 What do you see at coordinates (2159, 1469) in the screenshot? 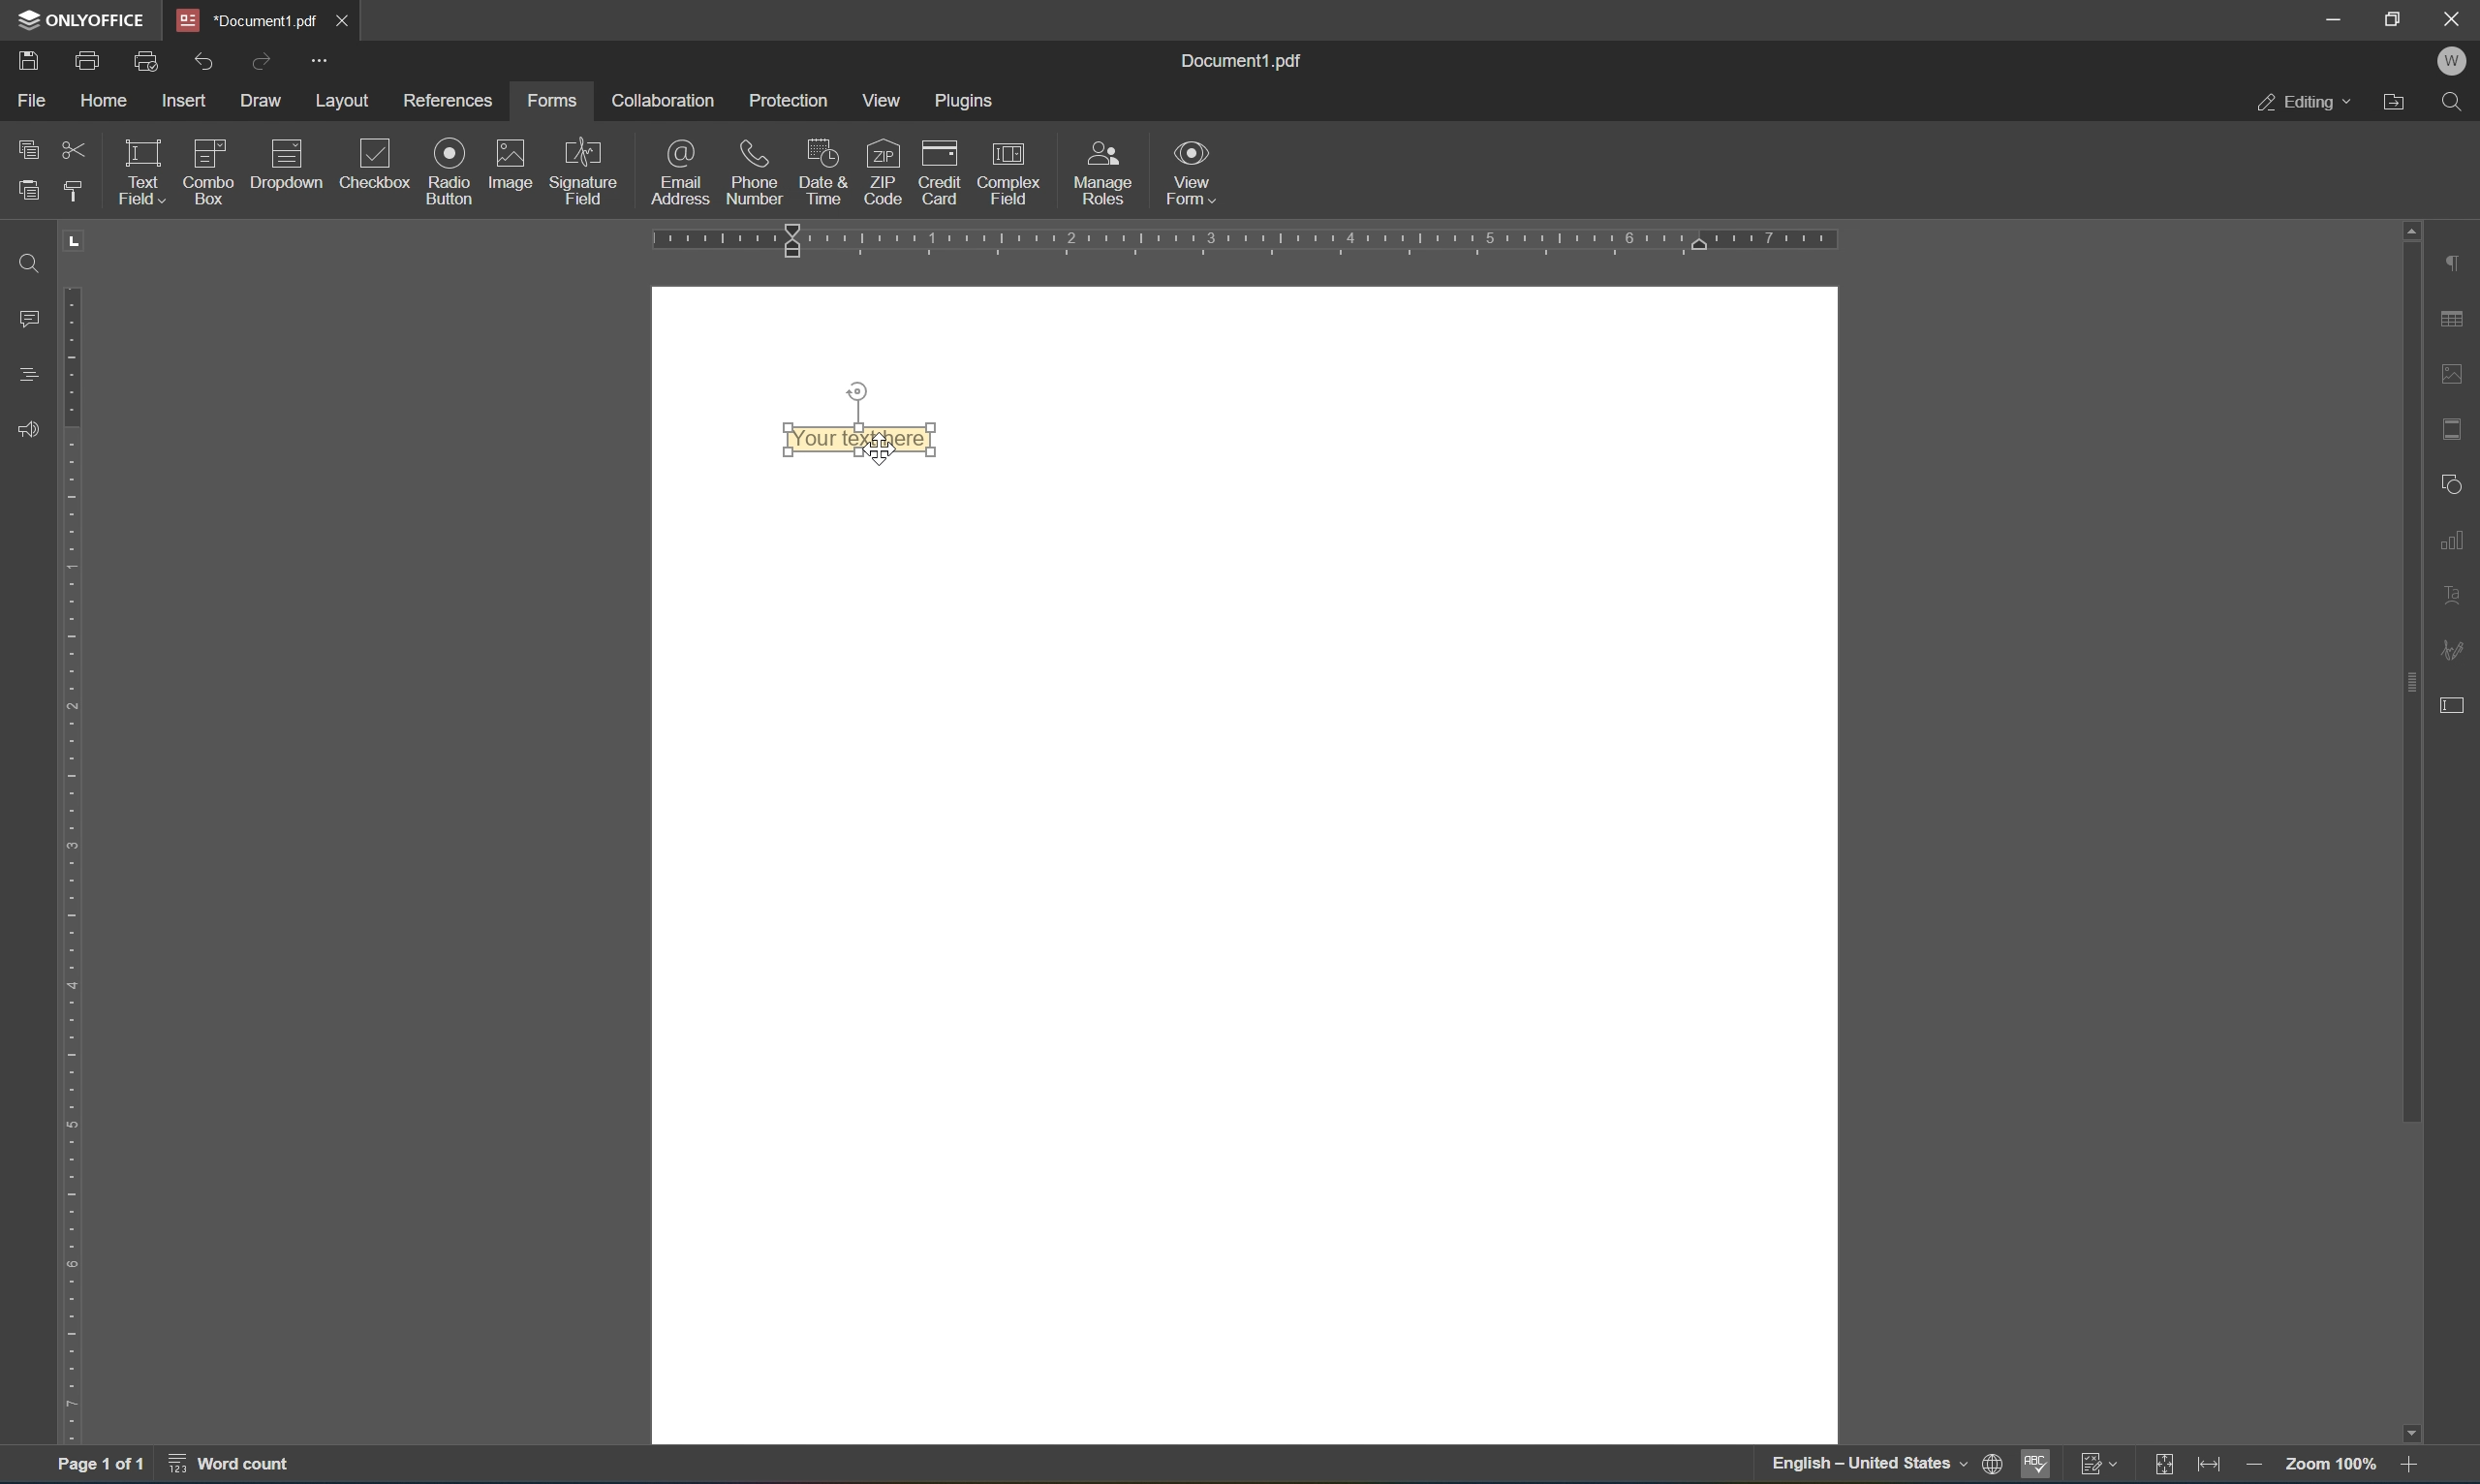
I see `fit to slide` at bounding box center [2159, 1469].